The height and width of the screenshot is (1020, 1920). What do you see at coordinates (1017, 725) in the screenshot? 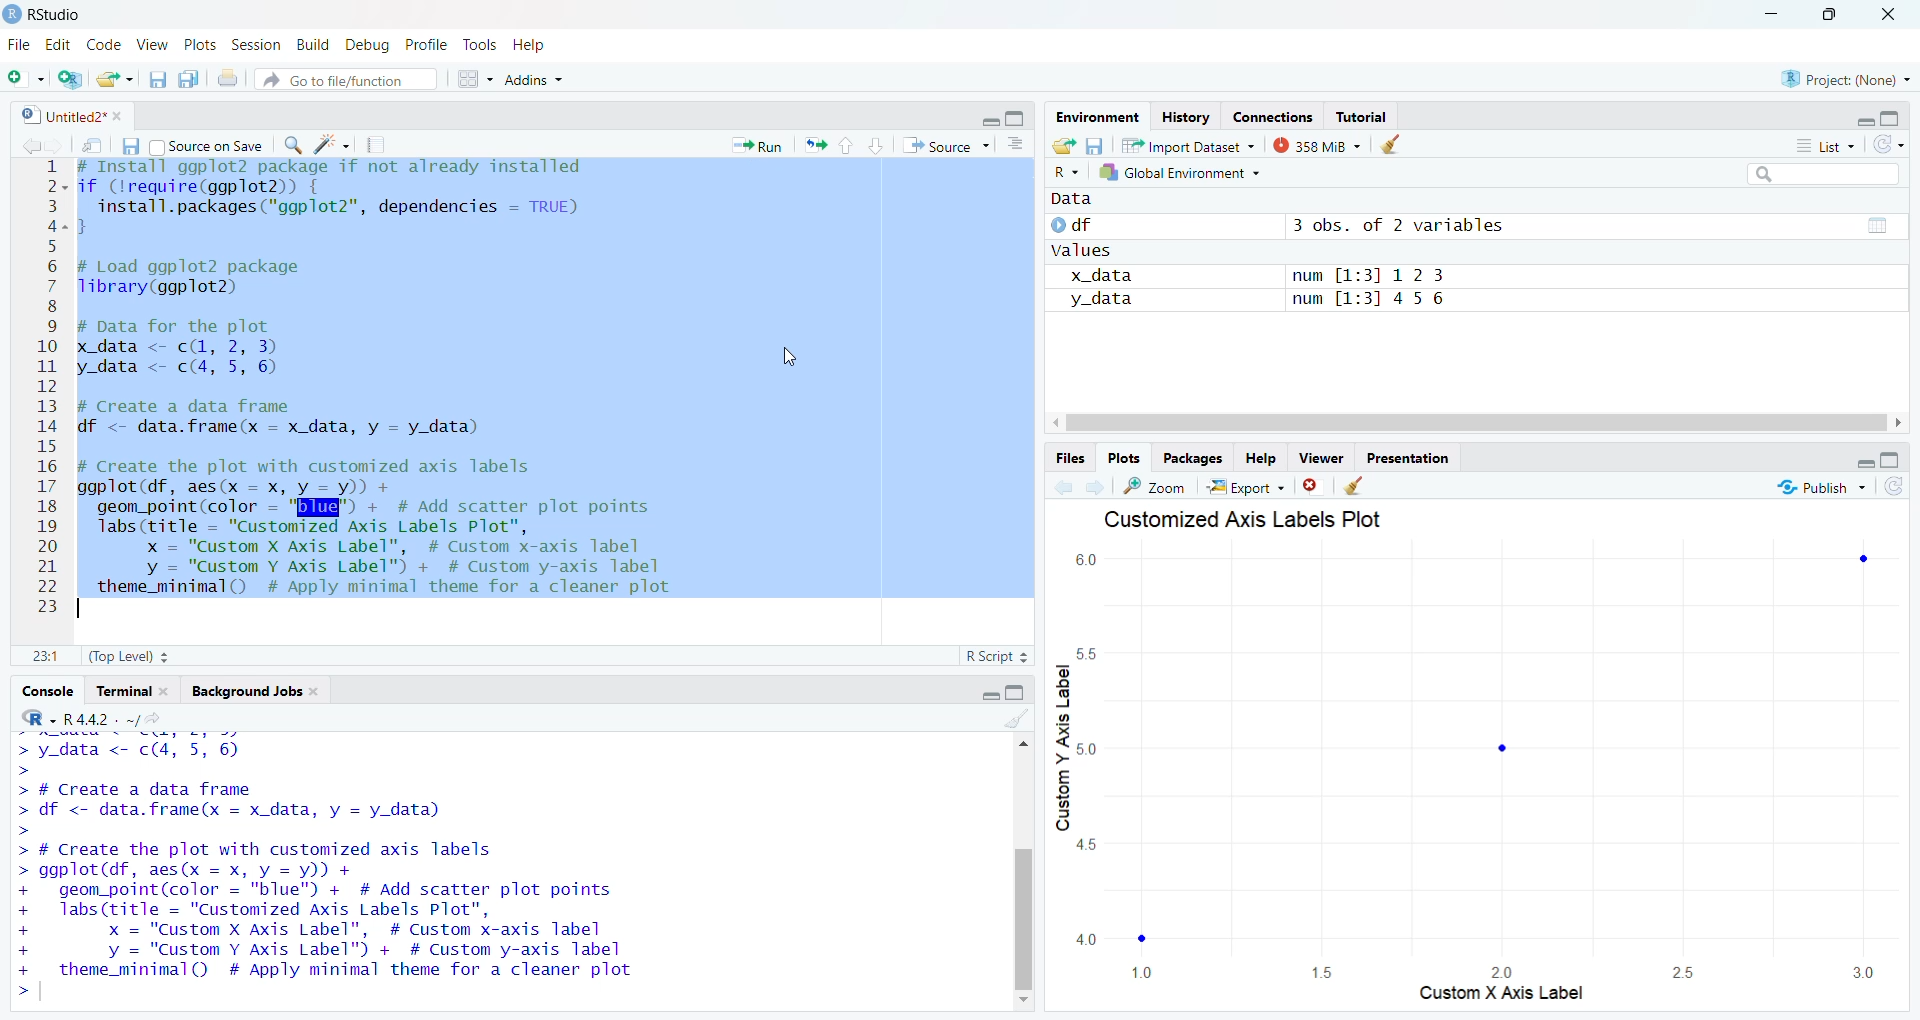
I see `clear` at bounding box center [1017, 725].